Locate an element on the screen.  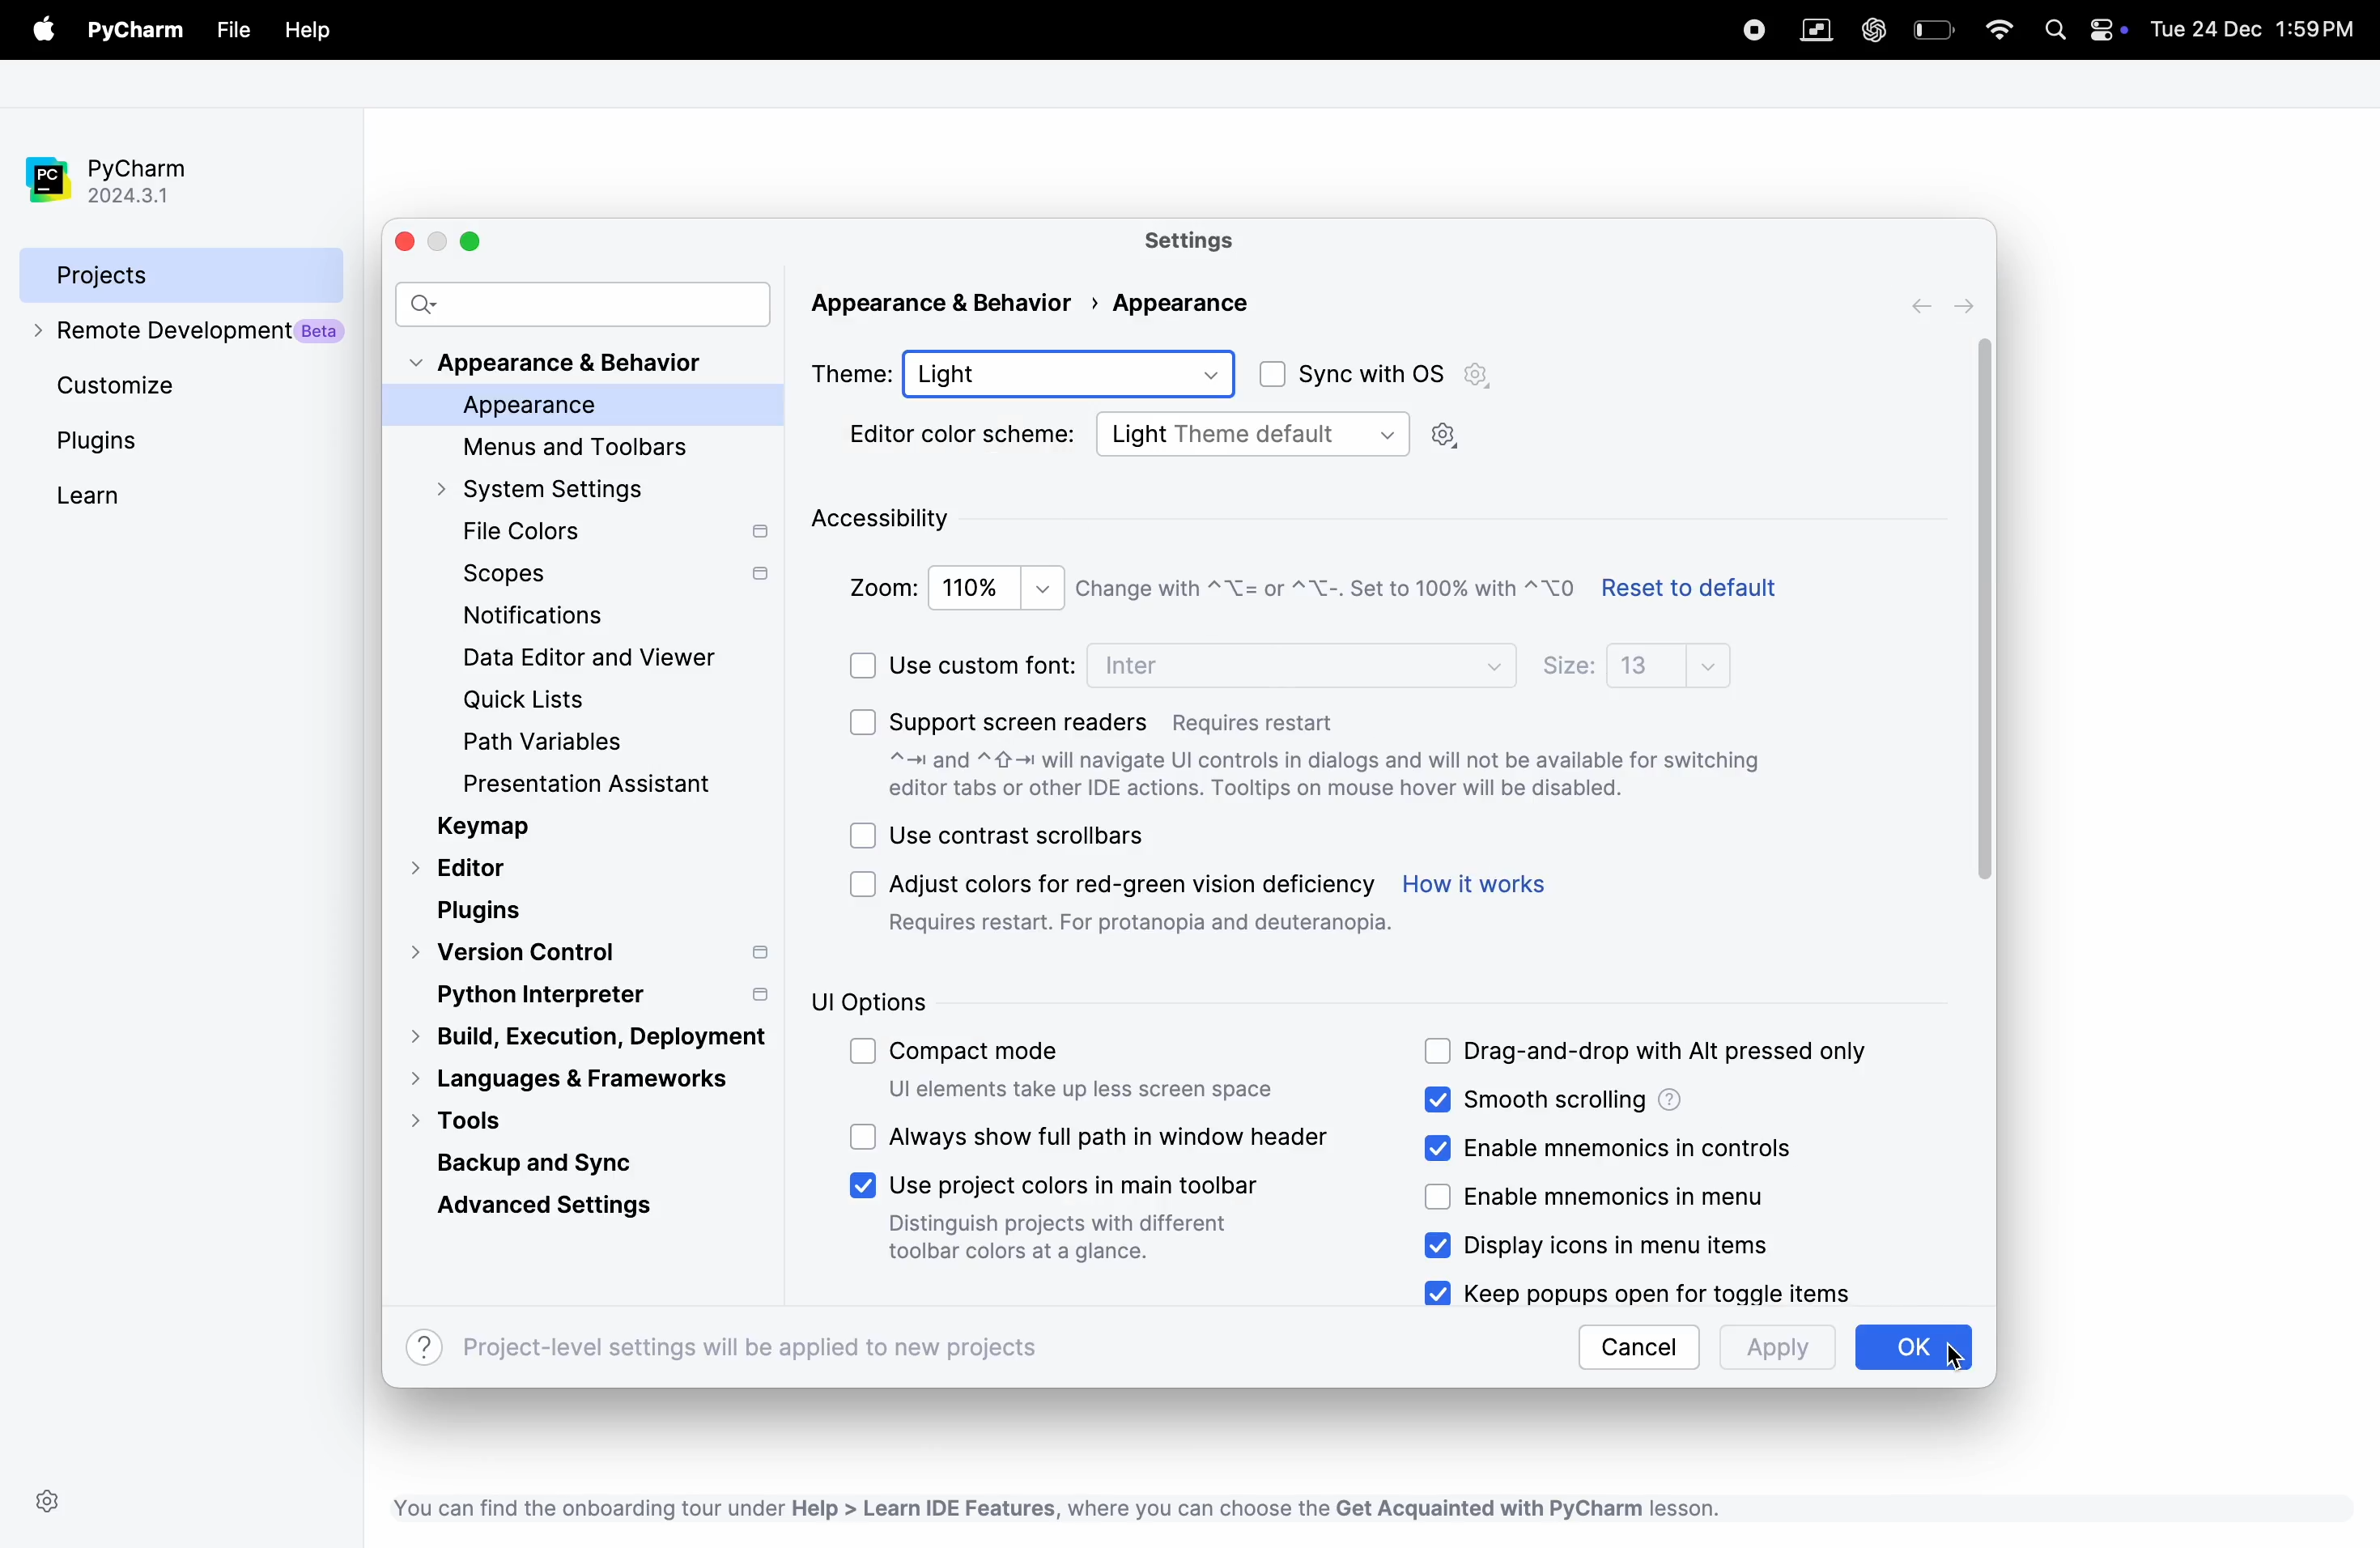
build ,execution, development is located at coordinates (588, 1040).